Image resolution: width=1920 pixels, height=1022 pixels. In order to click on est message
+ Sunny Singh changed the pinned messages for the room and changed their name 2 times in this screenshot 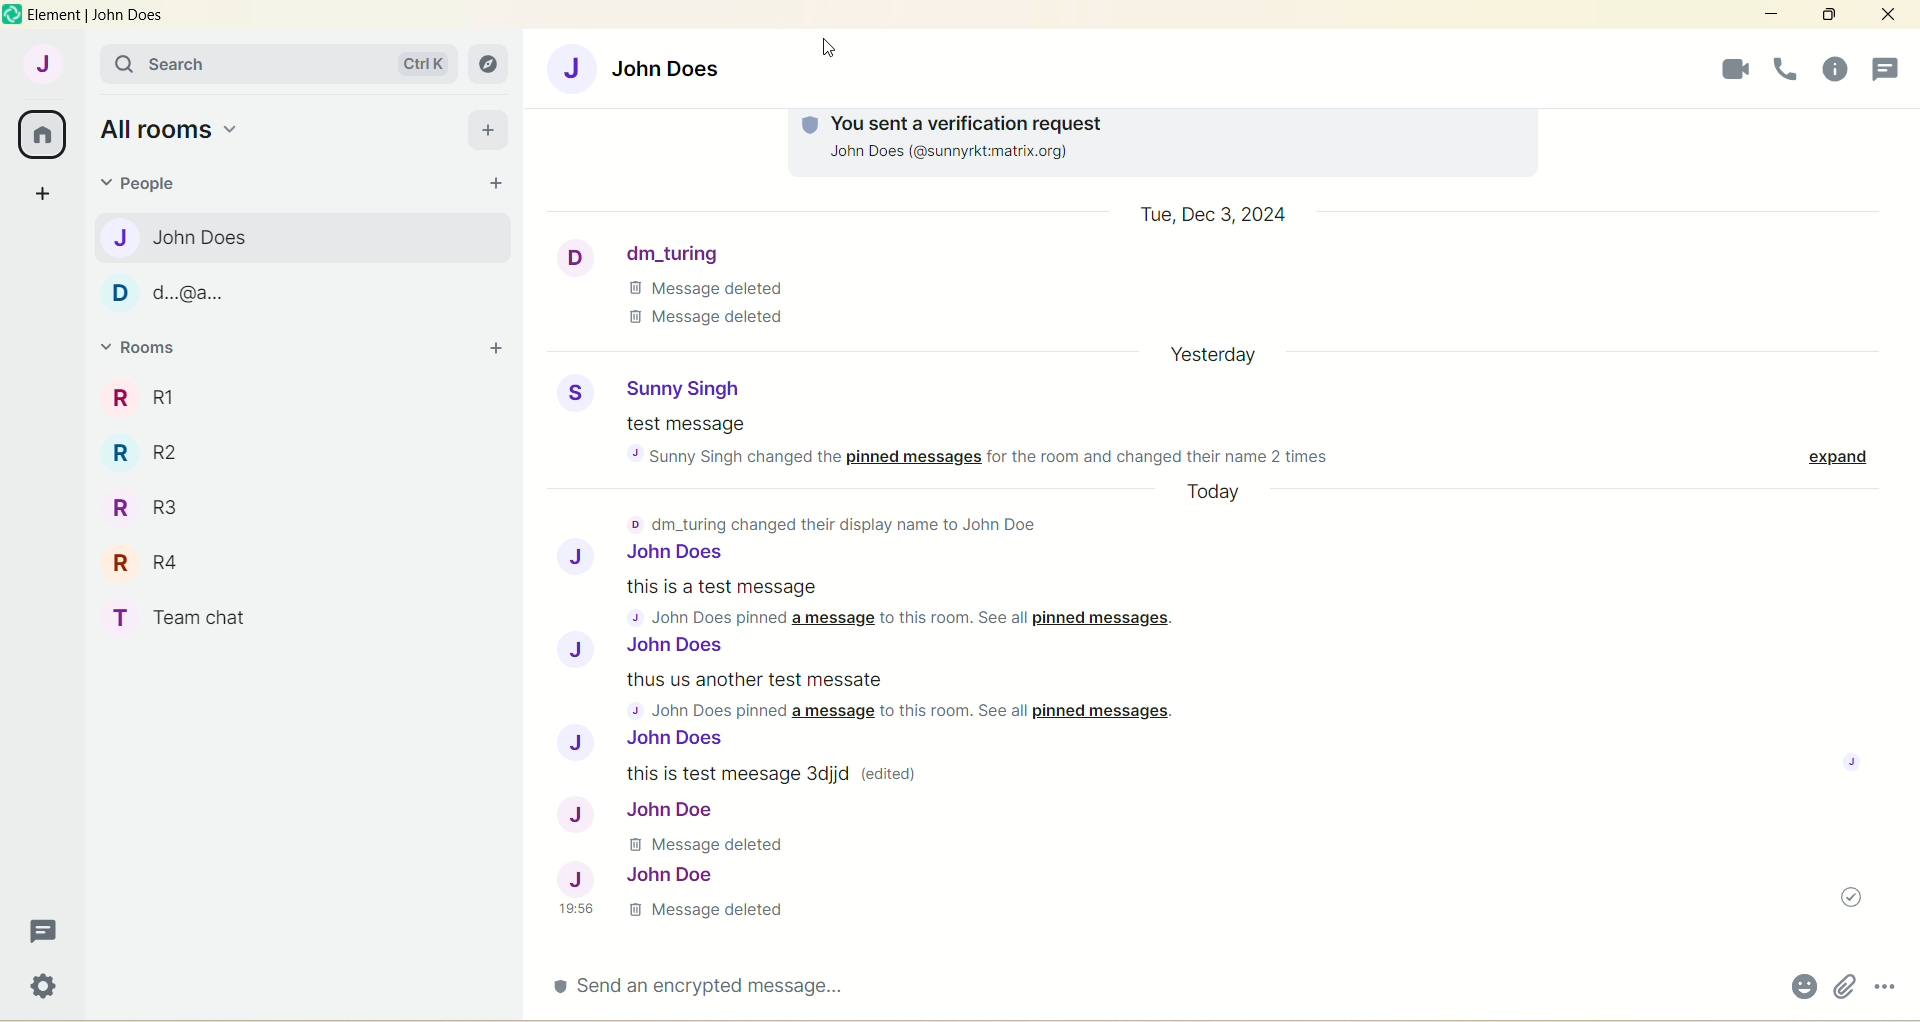, I will do `click(974, 440)`.